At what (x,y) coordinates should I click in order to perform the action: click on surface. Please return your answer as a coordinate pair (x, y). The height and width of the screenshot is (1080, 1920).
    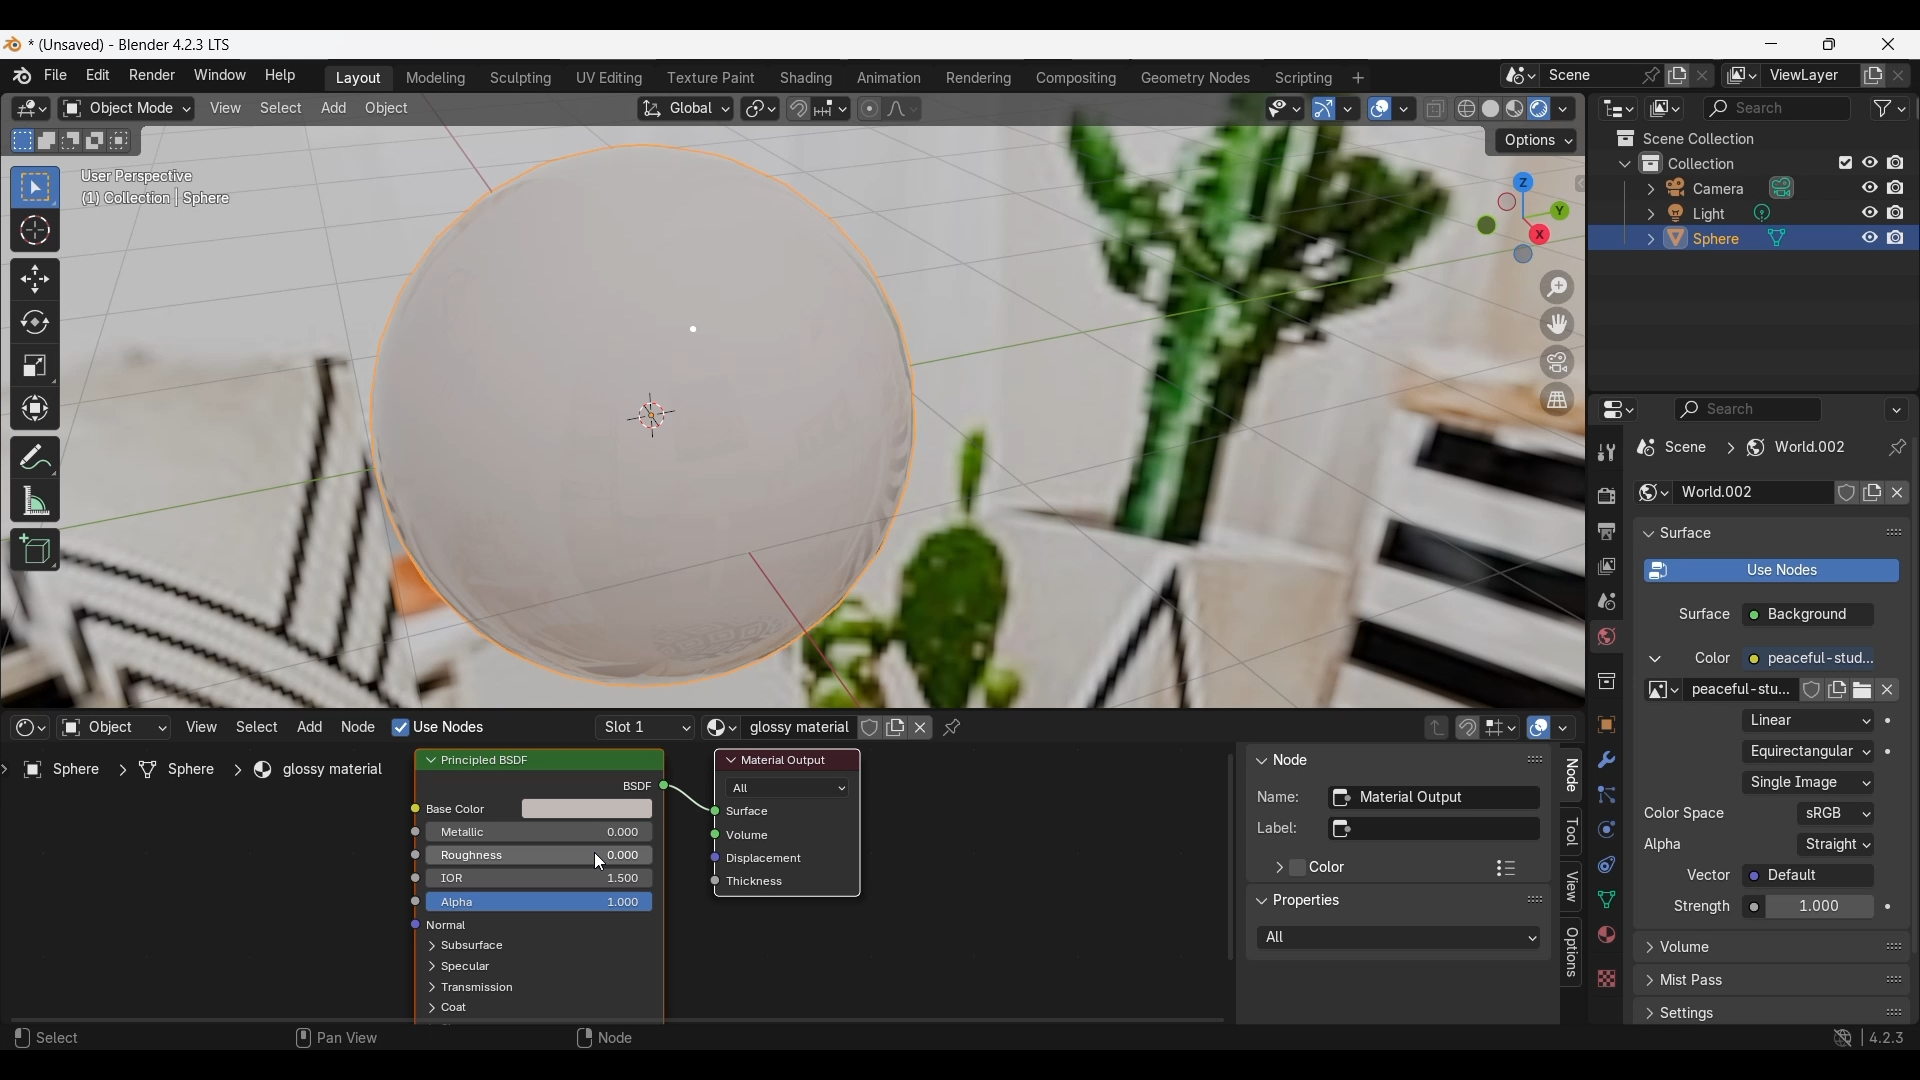
    Looking at the image, I should click on (1689, 533).